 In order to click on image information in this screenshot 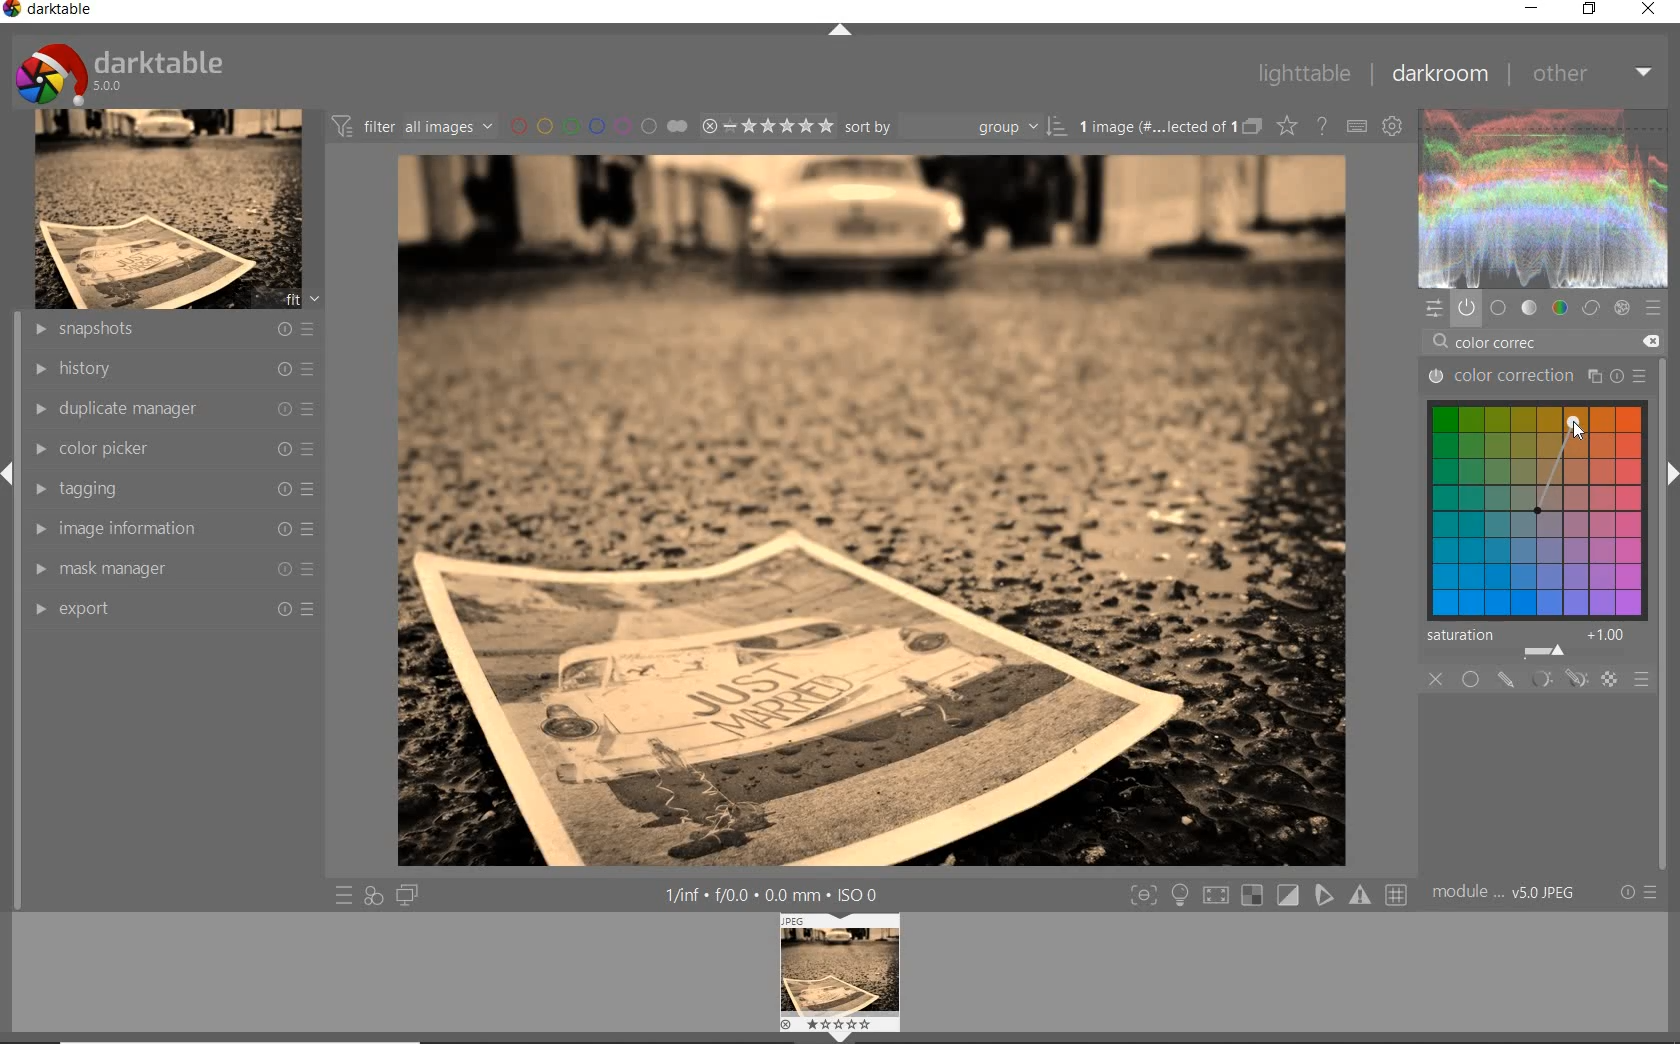, I will do `click(175, 528)`.